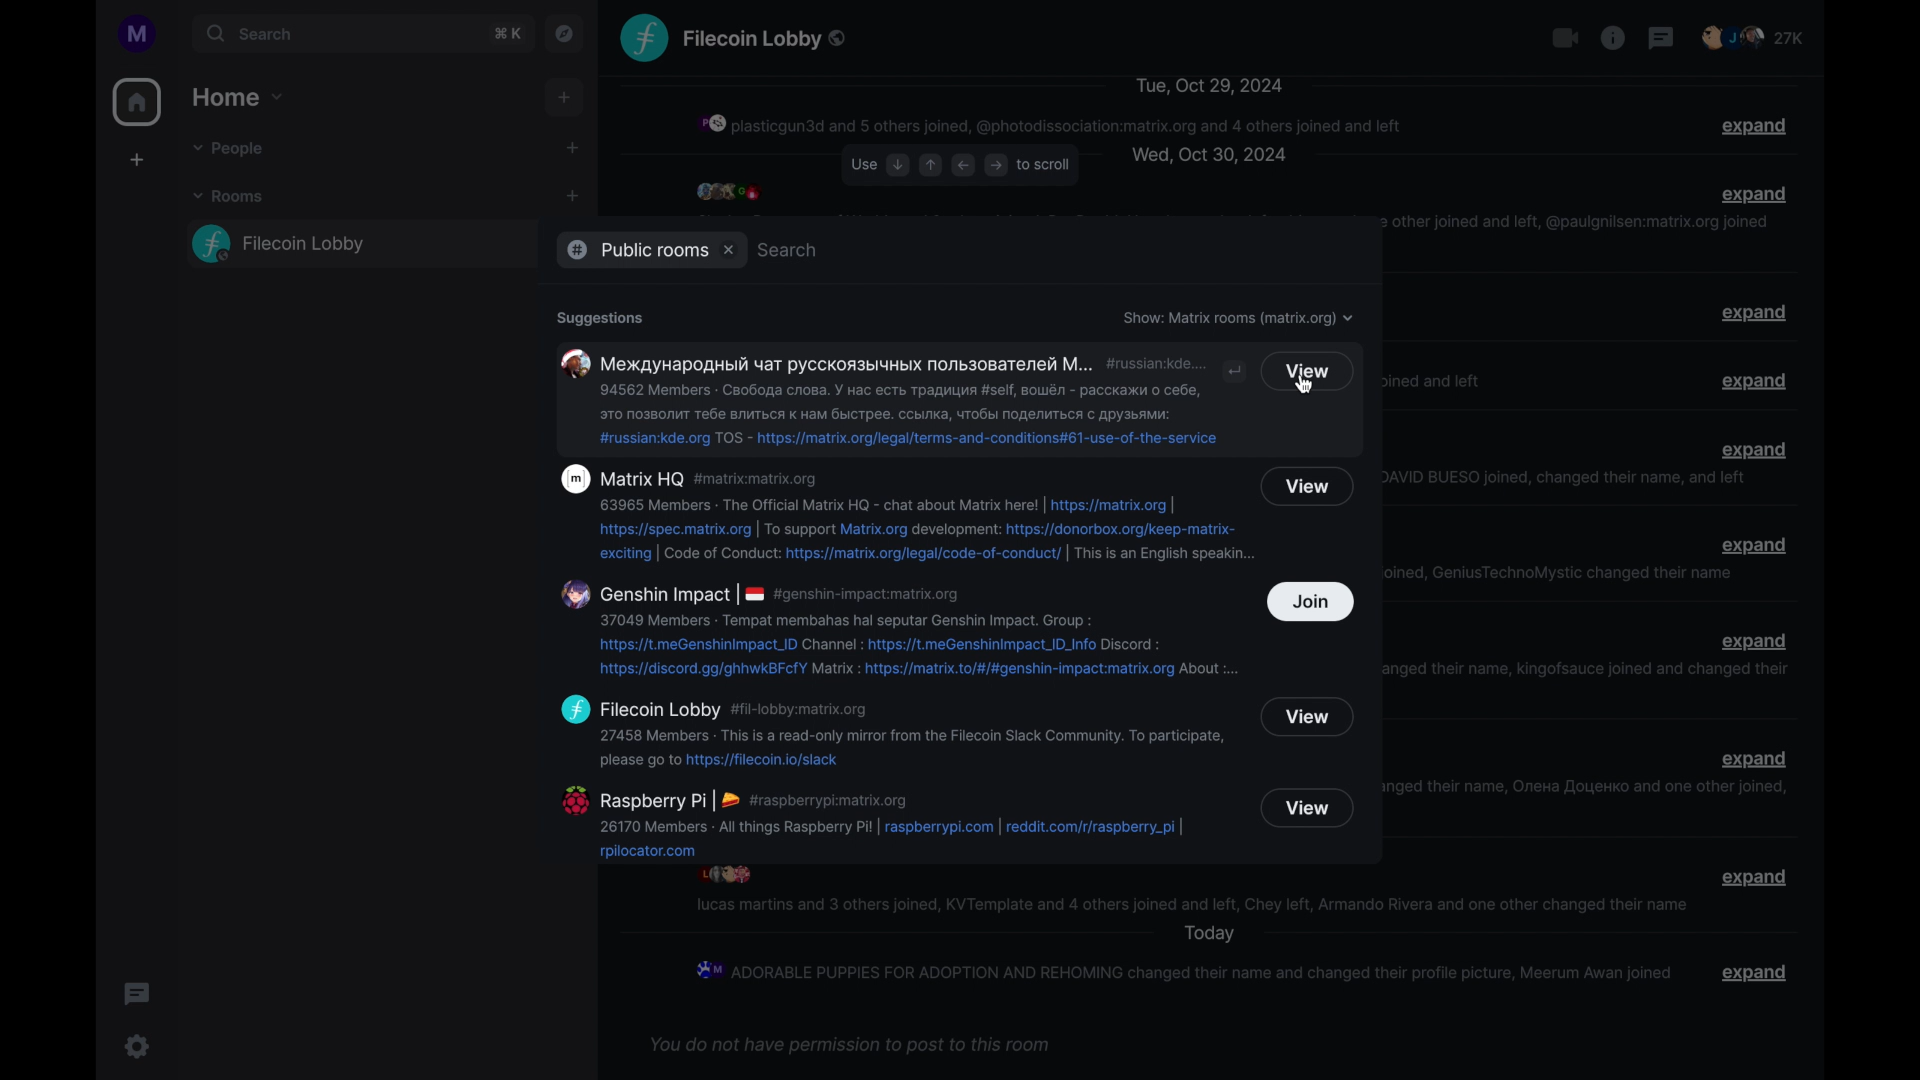 This screenshot has height=1080, width=1920. Describe the element at coordinates (881, 397) in the screenshot. I see `MedXayHapoAHbIN YaT PYCCKOA3bIYHbLIX NoNb3oBaTenei M... #russiankde
94562 Members - CaoGoaa cosa. Y Hac ects Tpaguuys #self, Bown - pacckaxi o cee,
370 NO3BONUT Tee BIMTLCA K Ham BLICTPE.. CobiNKa, YTOGEI MOAGTUTLCS C APYSLAMM
#russian:kde.org TOS - https://matrix.org/legal/terms-and-conditions#61-use-of-the-service` at that location.